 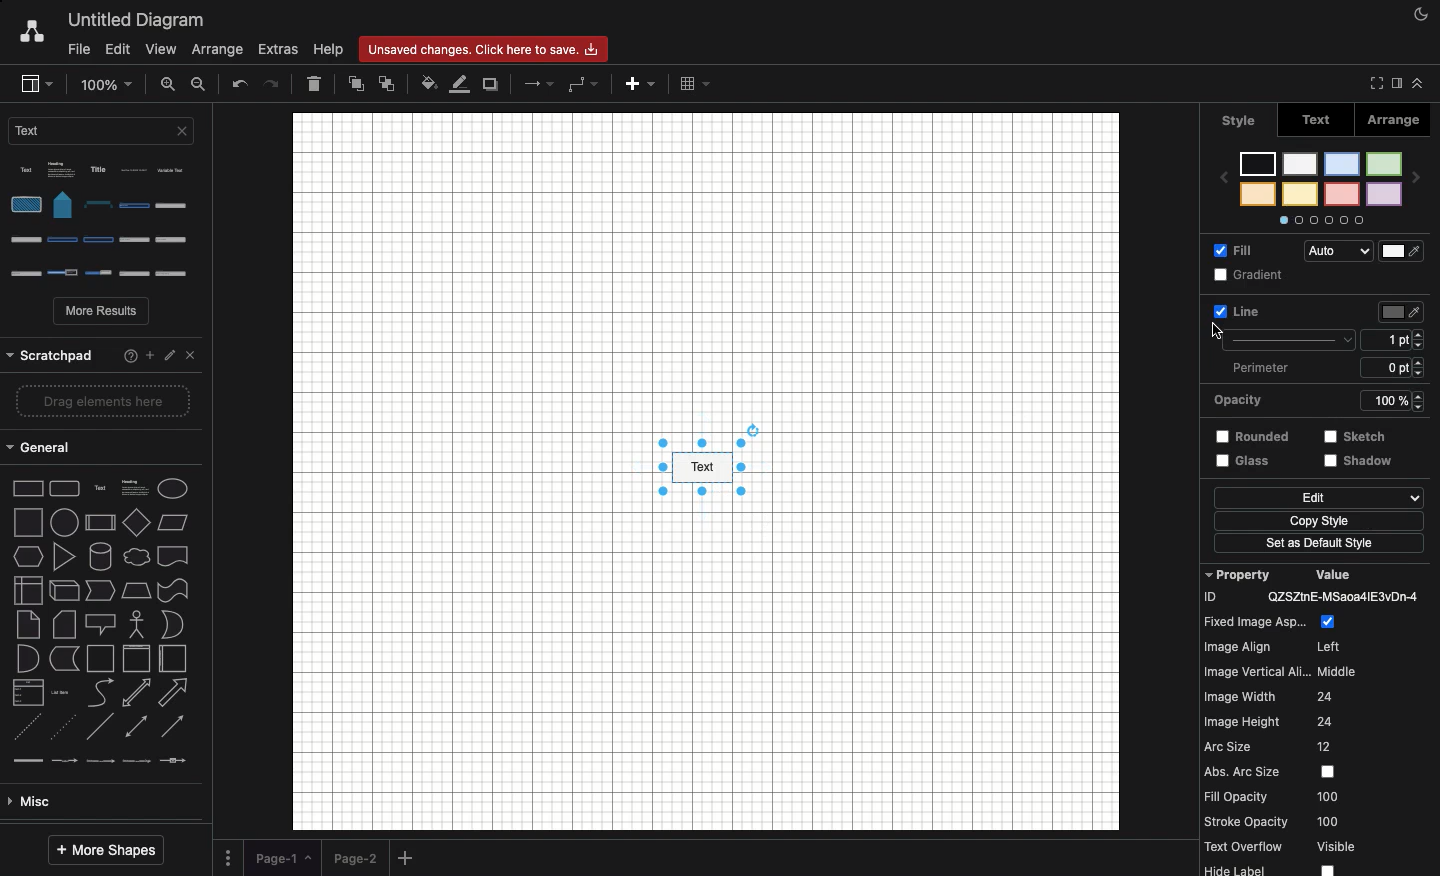 What do you see at coordinates (1258, 275) in the screenshot?
I see `Line` at bounding box center [1258, 275].